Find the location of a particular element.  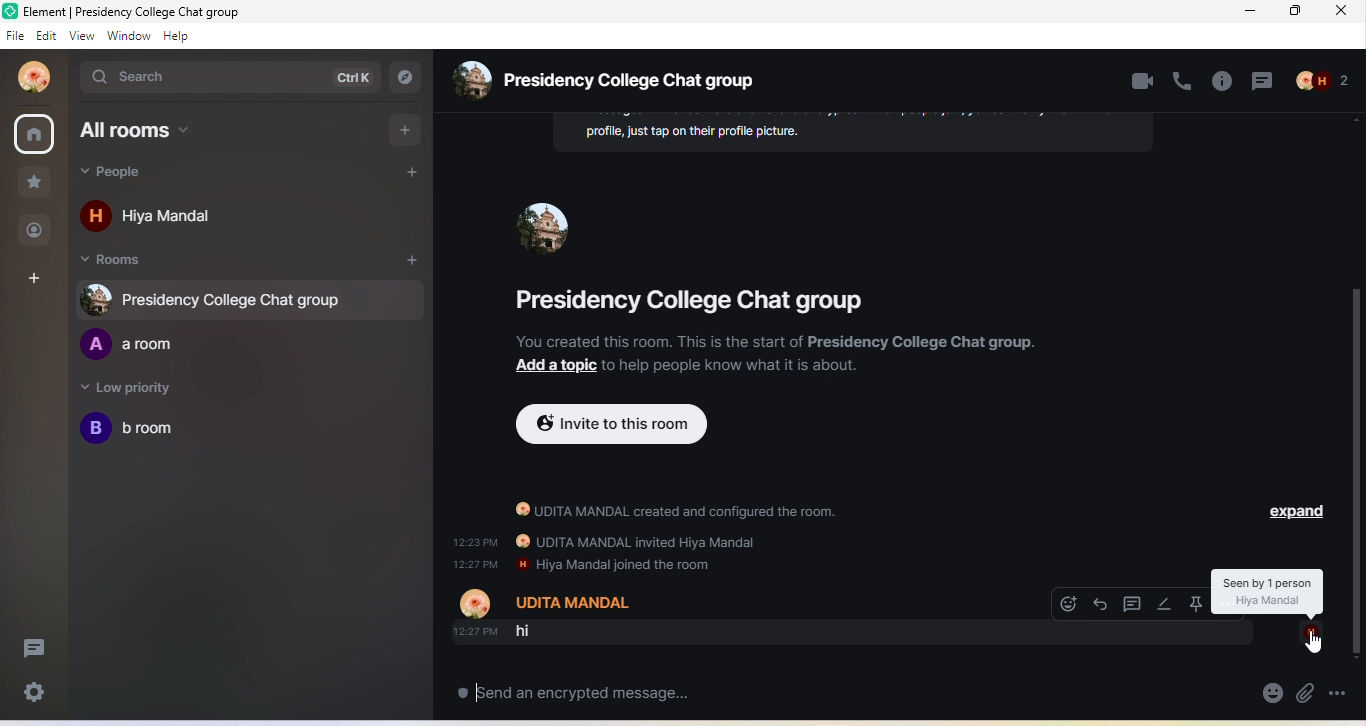

maximize is located at coordinates (1295, 13).